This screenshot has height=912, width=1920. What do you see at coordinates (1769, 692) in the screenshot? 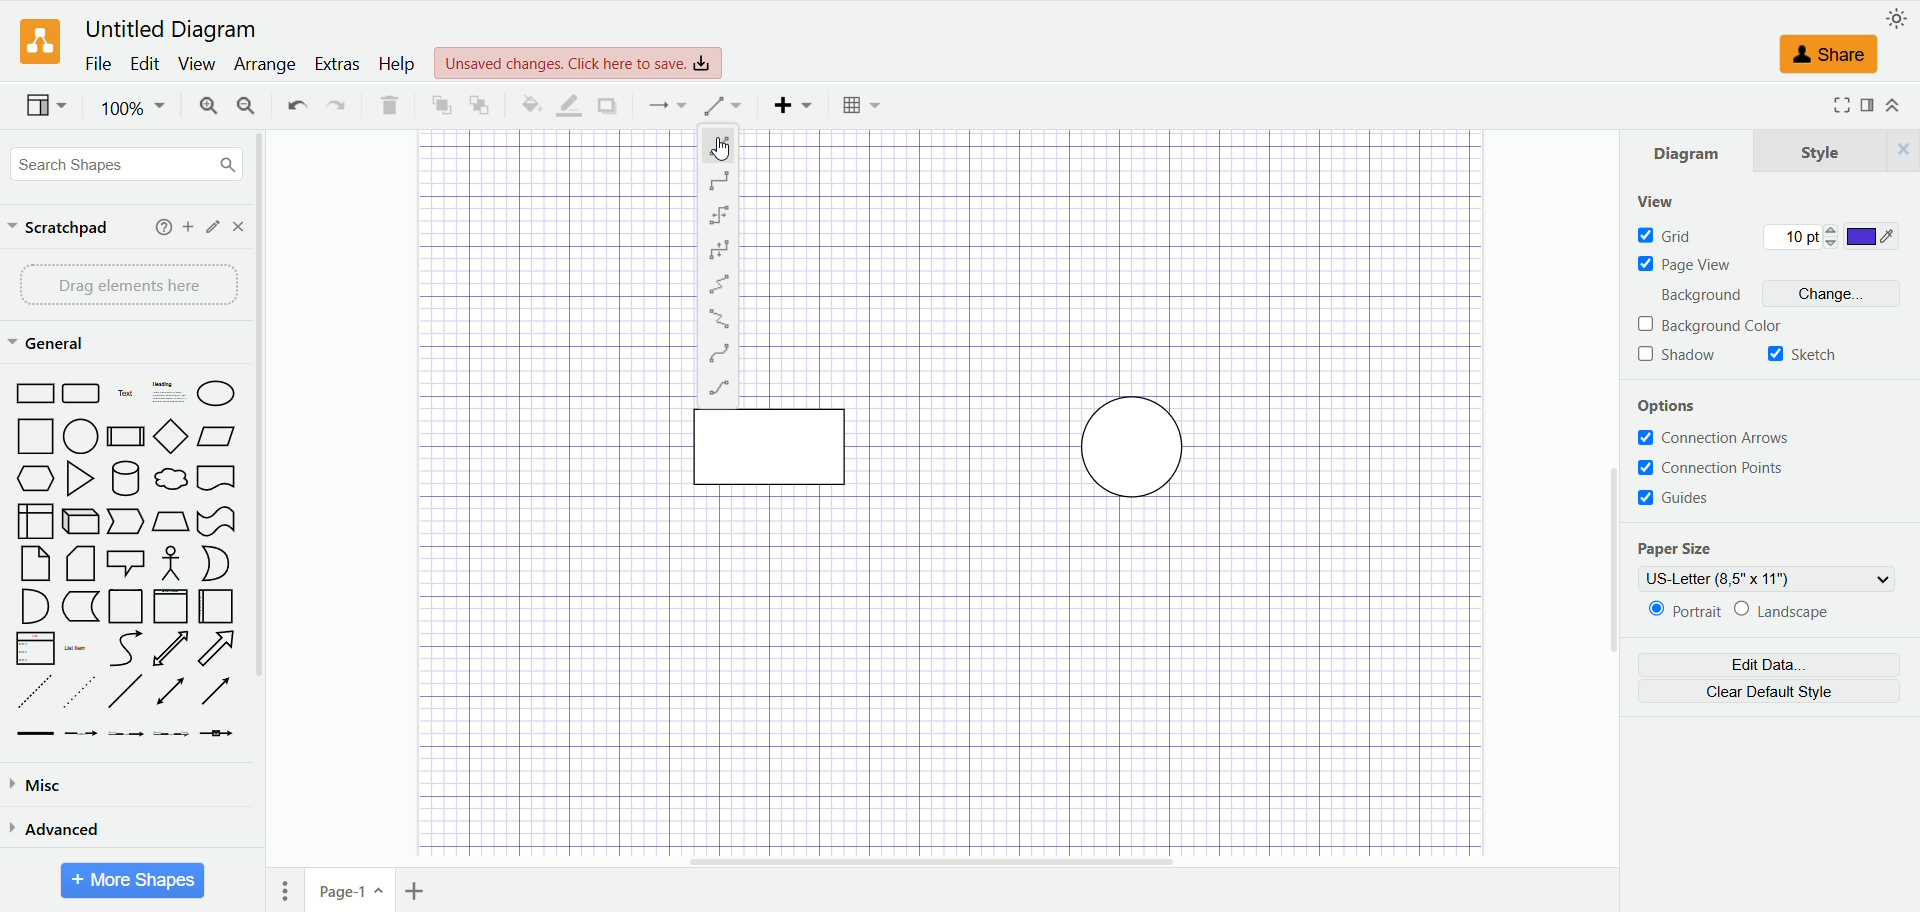
I see `clear default style` at bounding box center [1769, 692].